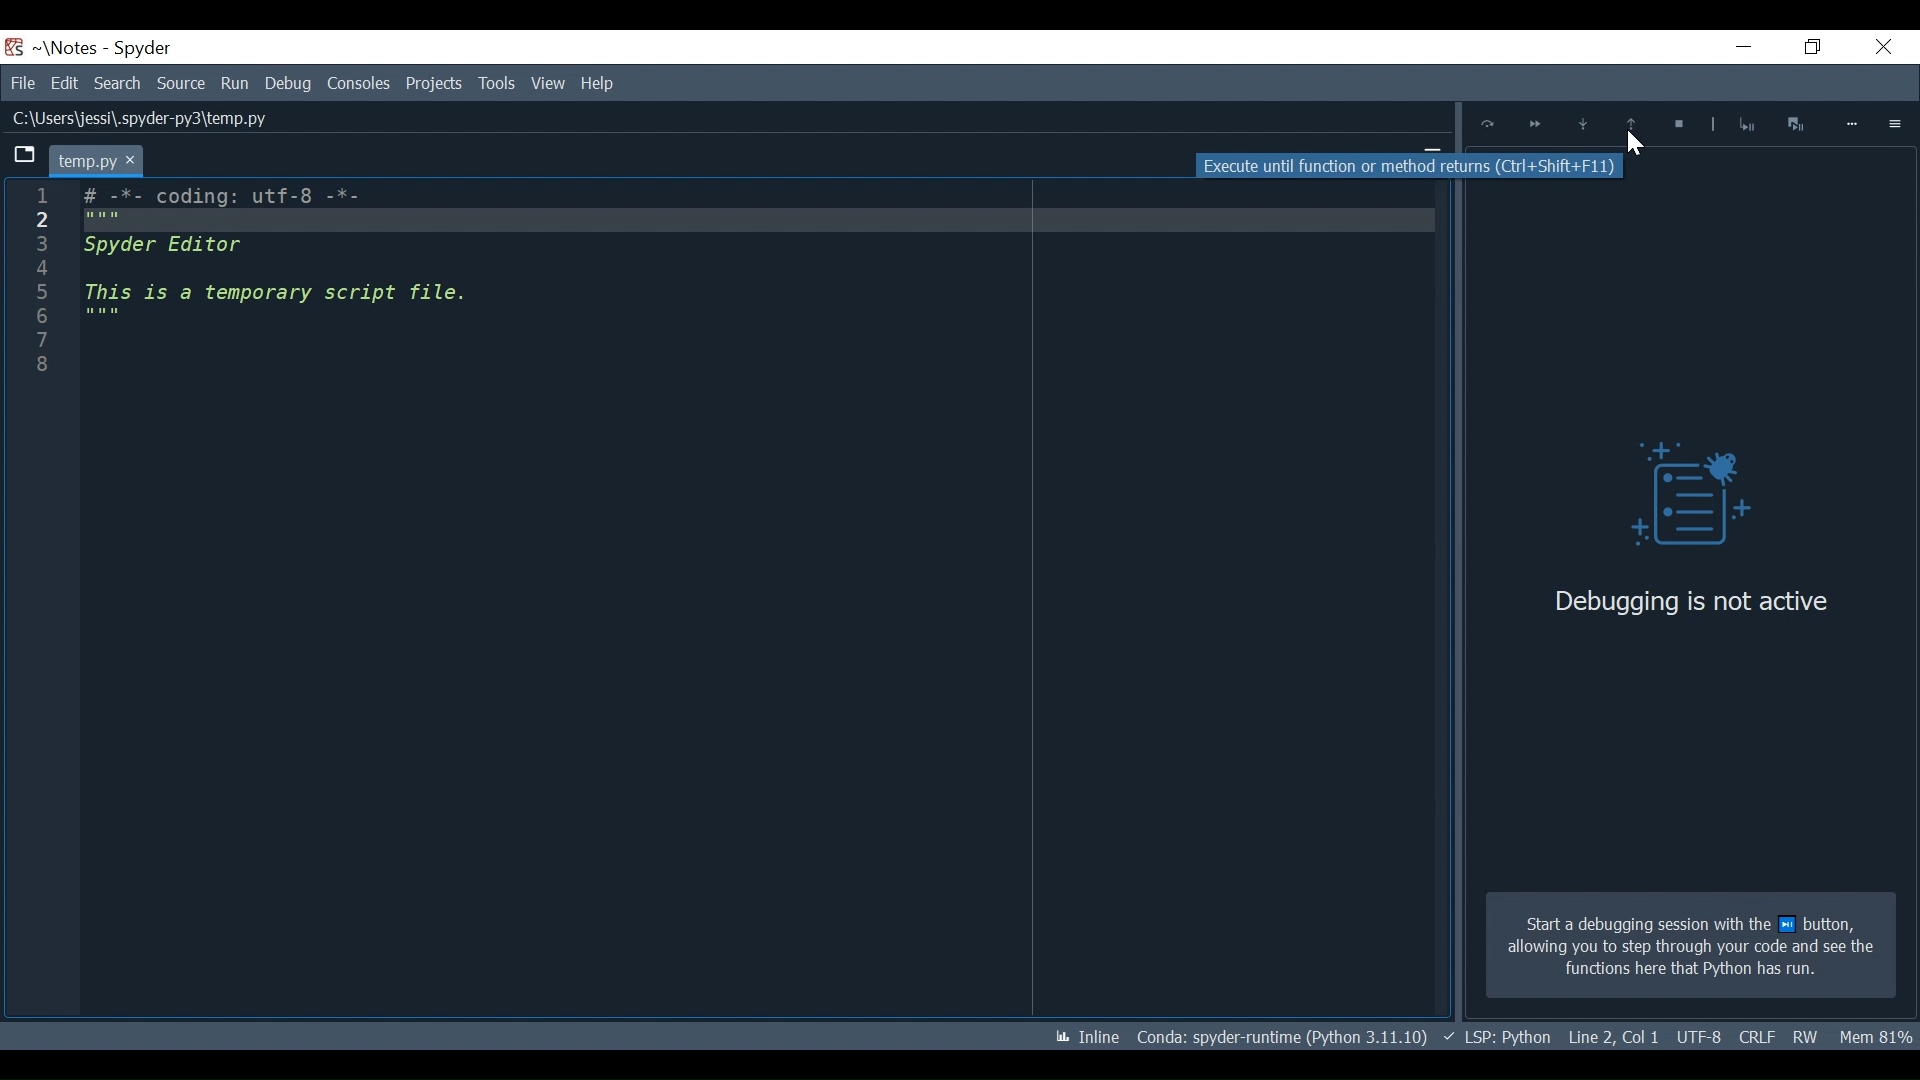 Image resolution: width=1920 pixels, height=1080 pixels. I want to click on File, so click(22, 83).